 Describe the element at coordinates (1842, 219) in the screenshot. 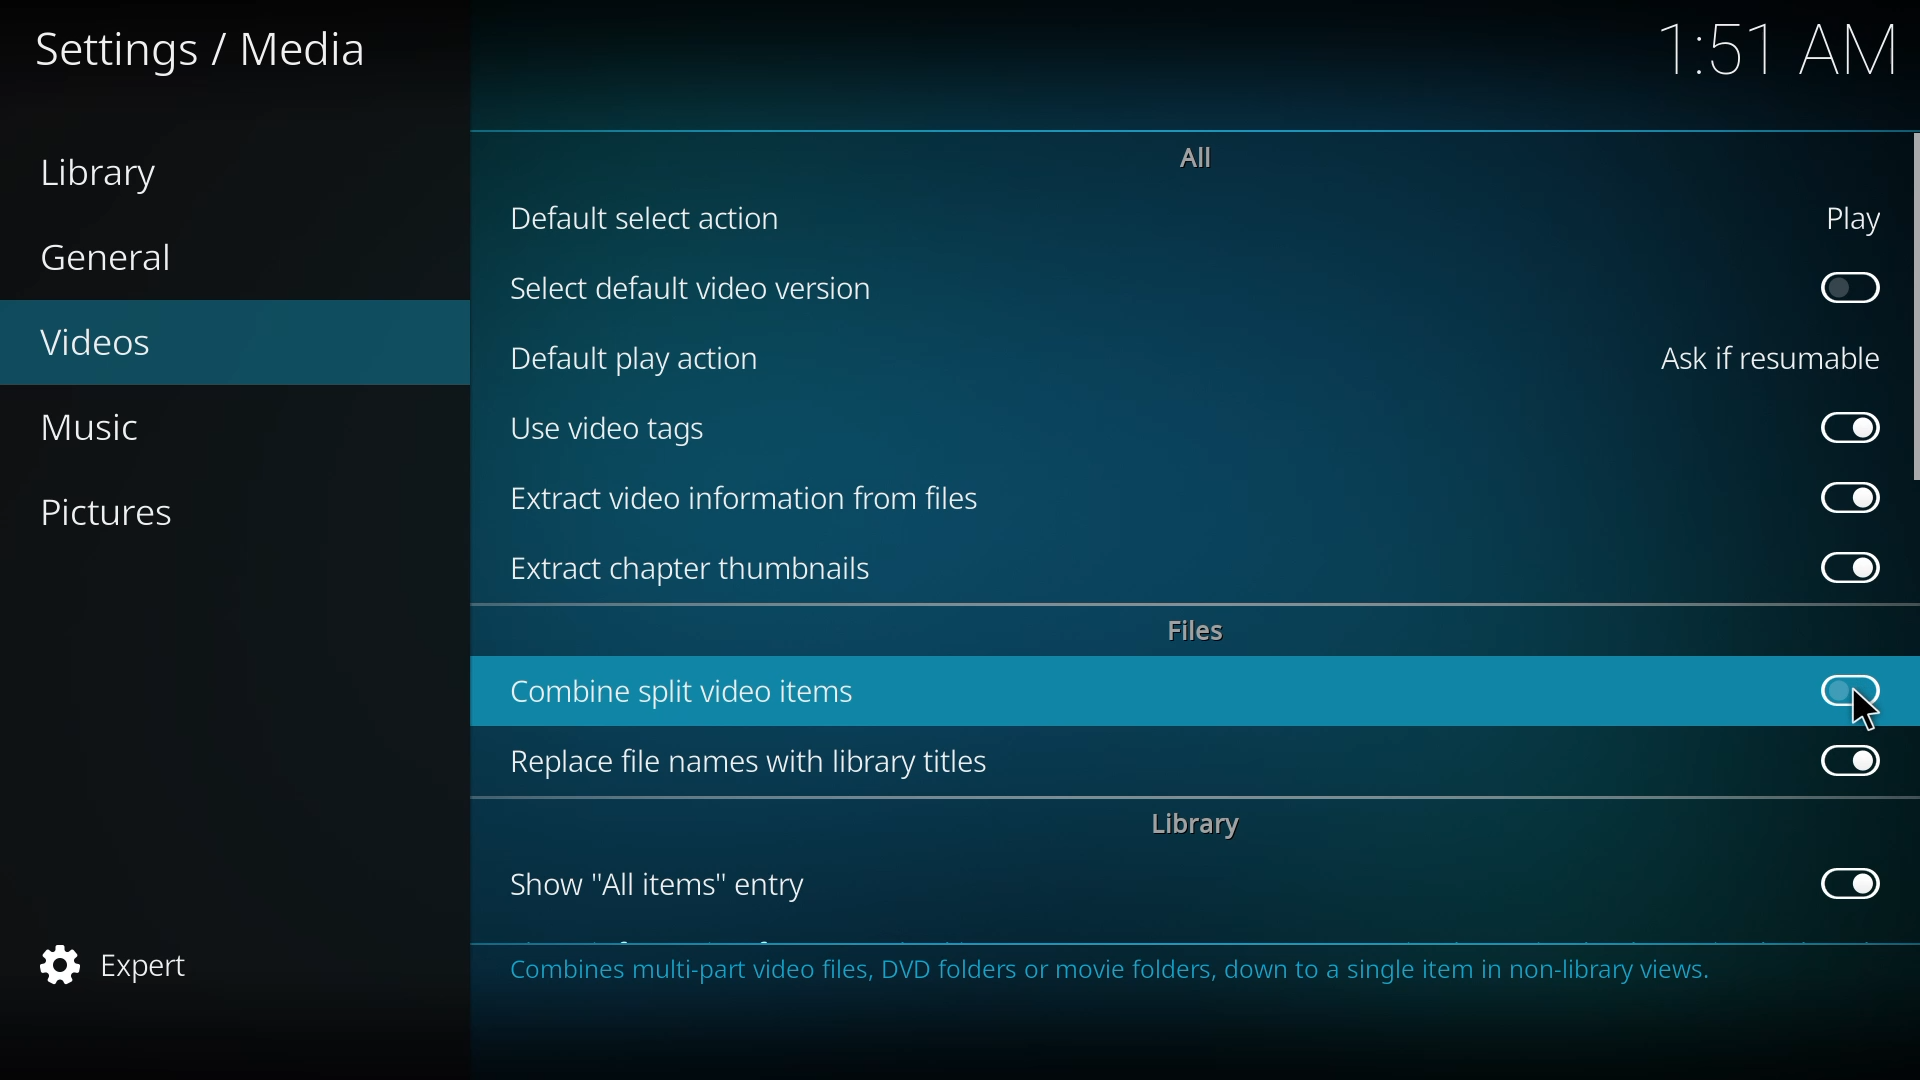

I see `play` at that location.